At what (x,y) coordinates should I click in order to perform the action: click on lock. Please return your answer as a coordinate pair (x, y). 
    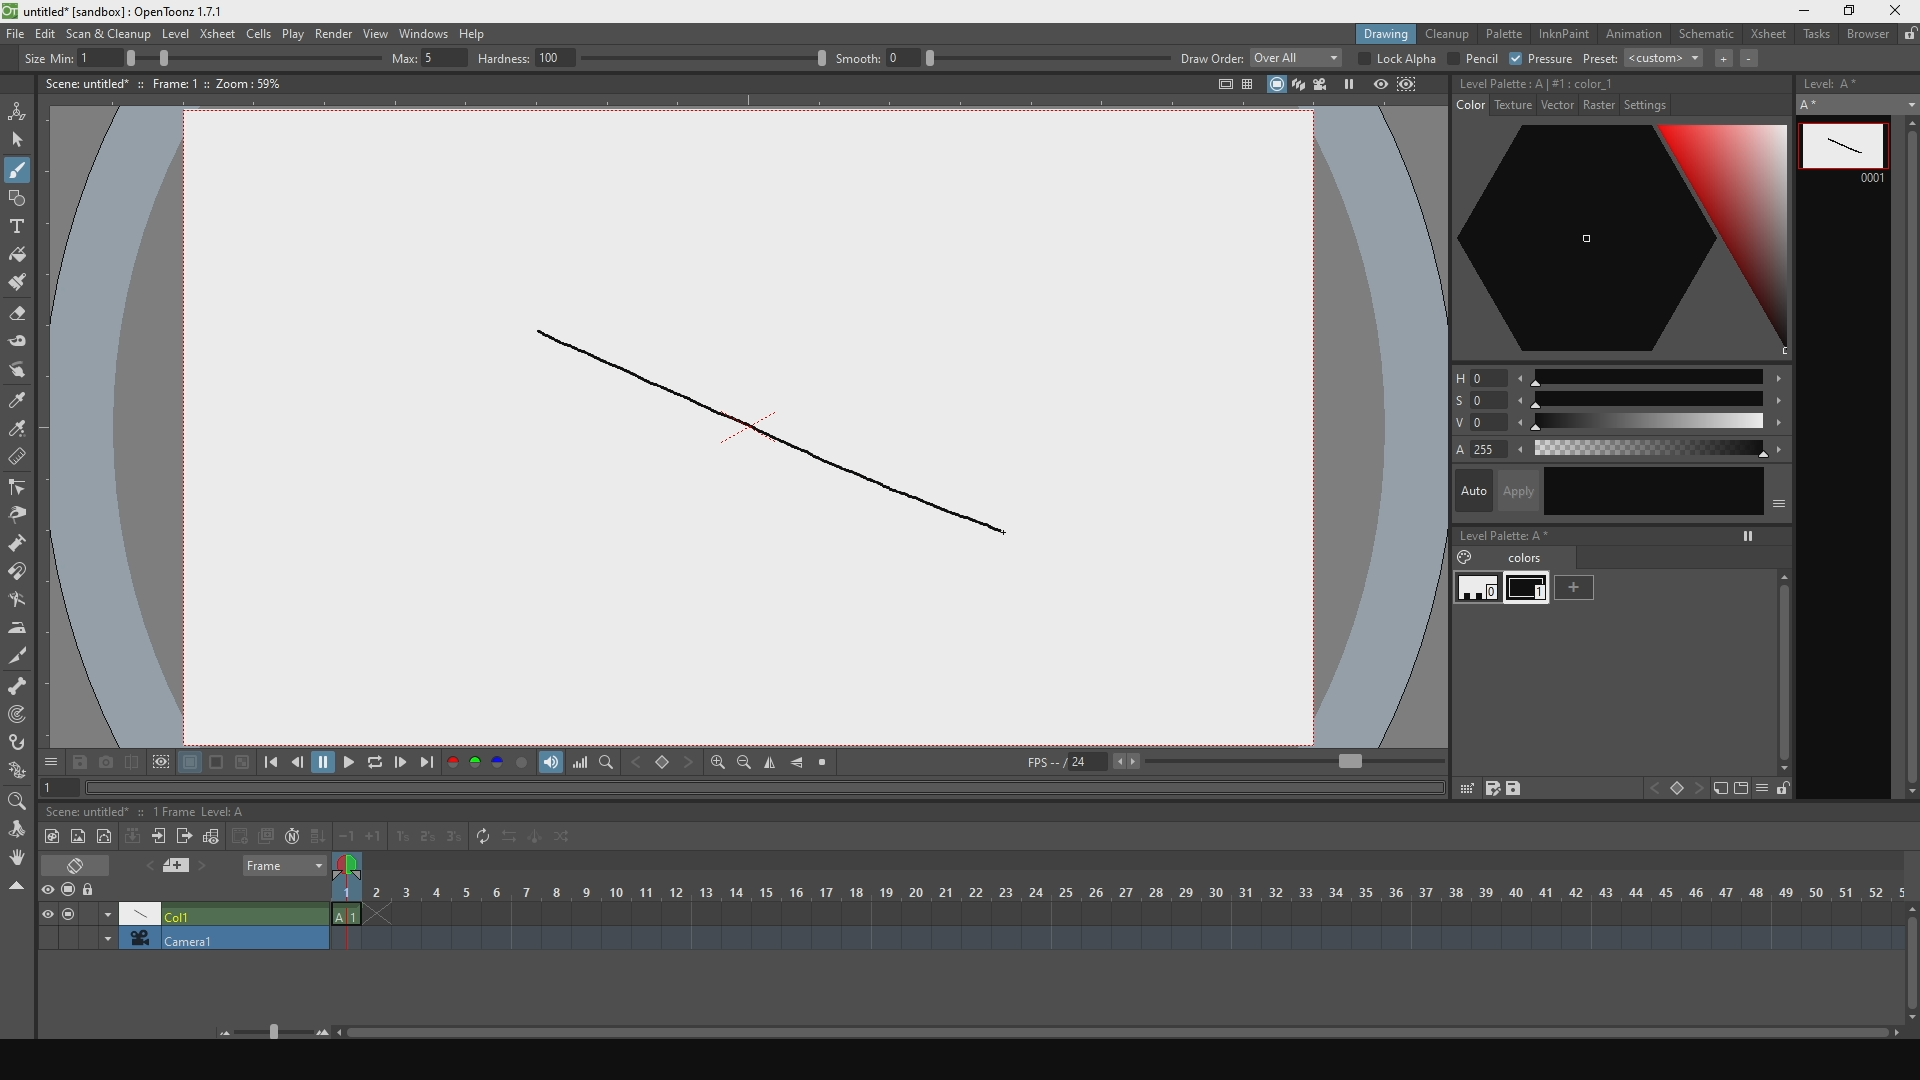
    Looking at the image, I should click on (98, 887).